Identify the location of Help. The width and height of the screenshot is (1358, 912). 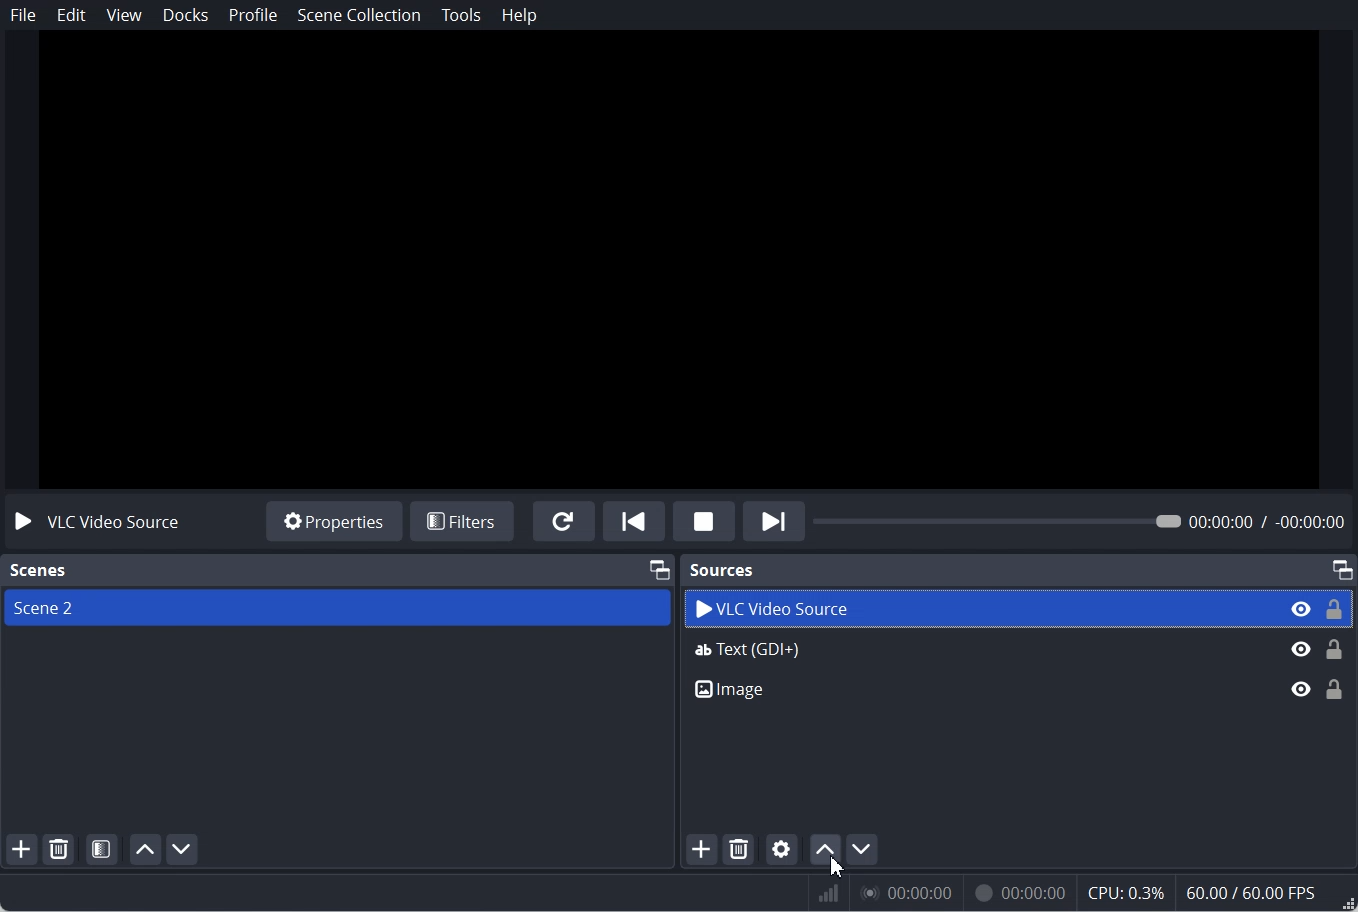
(520, 16).